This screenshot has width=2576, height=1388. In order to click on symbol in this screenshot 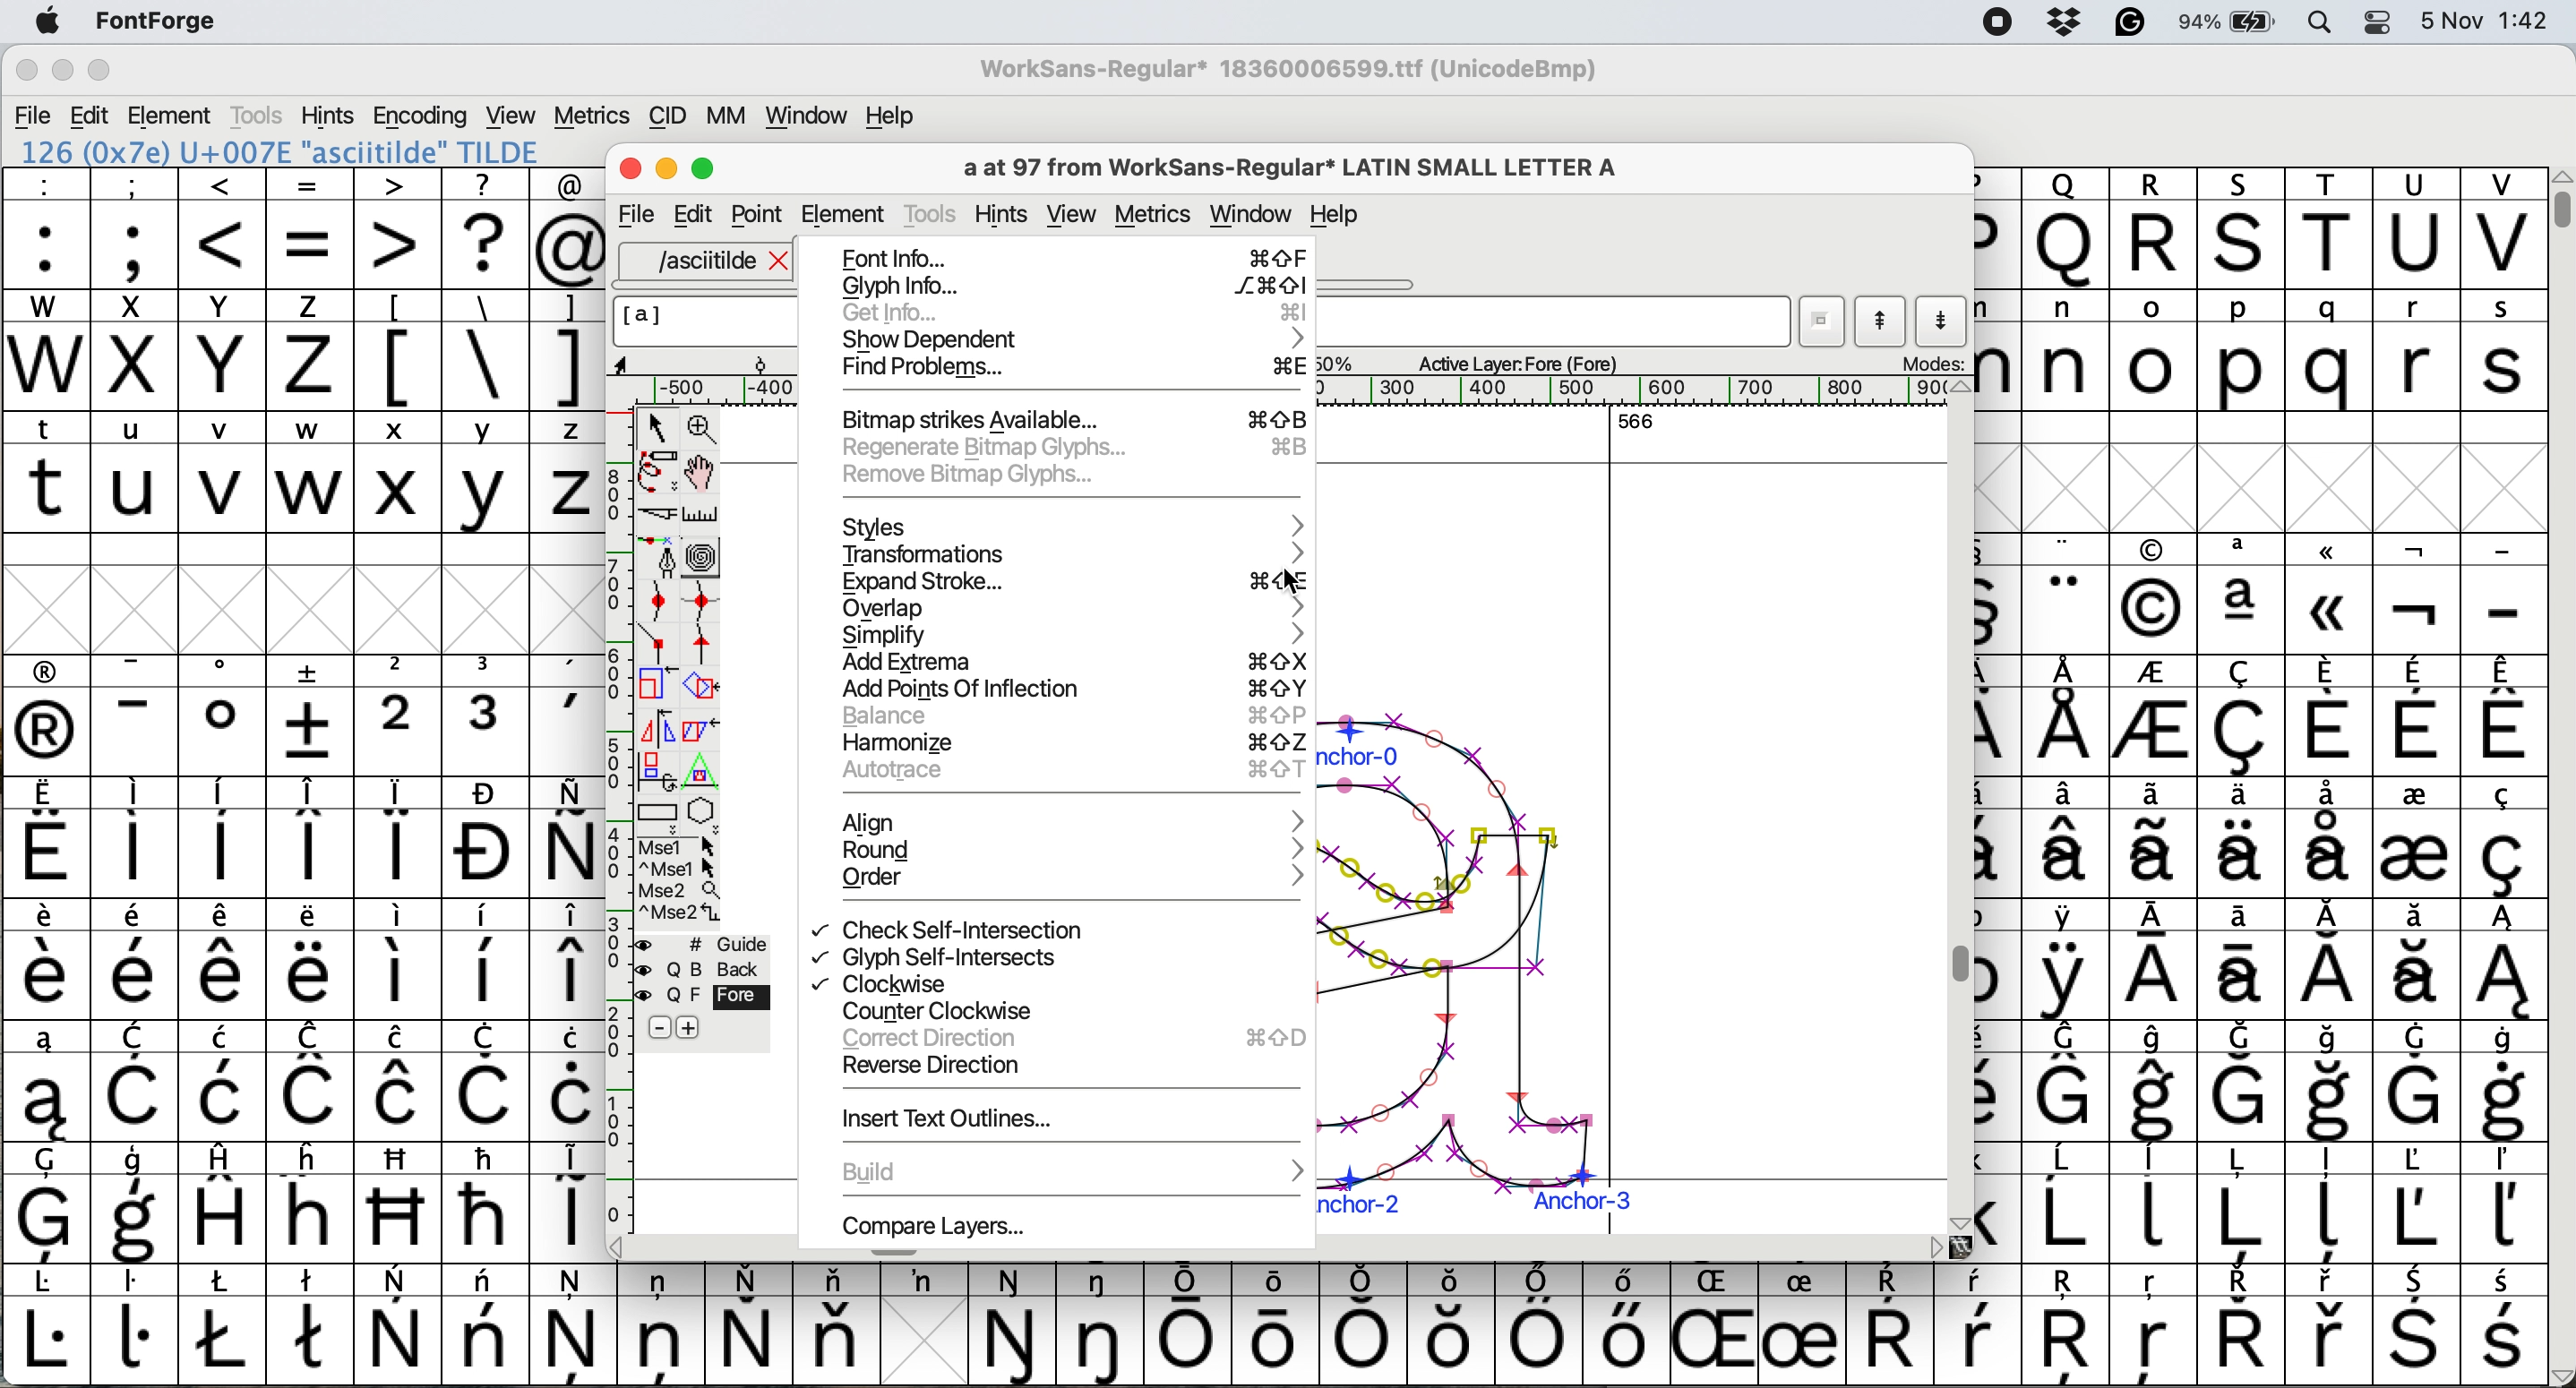, I will do `click(2247, 836)`.